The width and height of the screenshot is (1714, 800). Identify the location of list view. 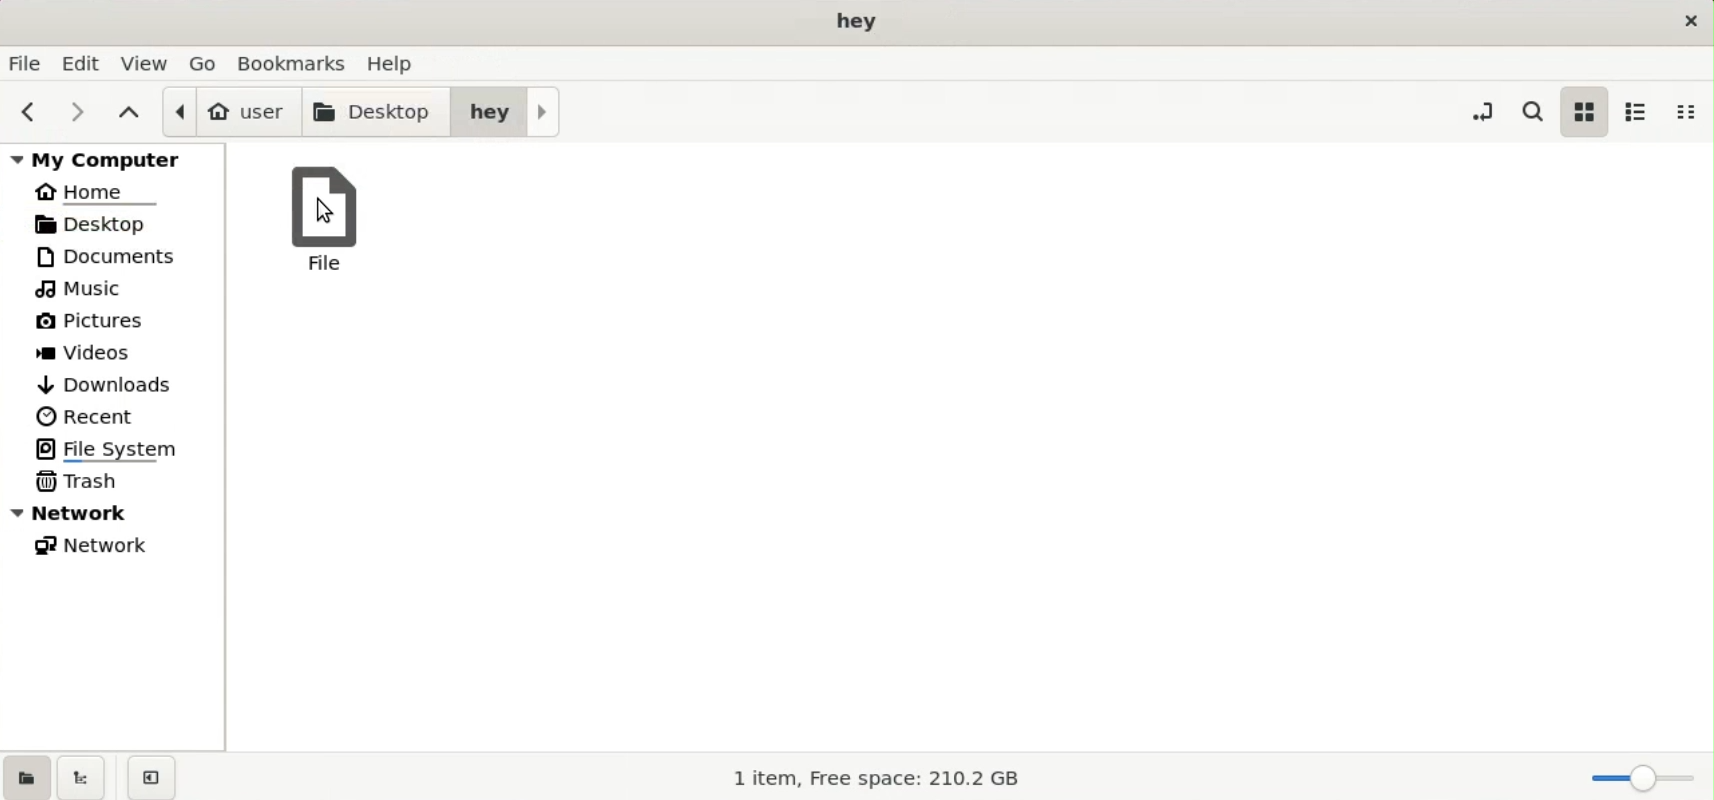
(1636, 111).